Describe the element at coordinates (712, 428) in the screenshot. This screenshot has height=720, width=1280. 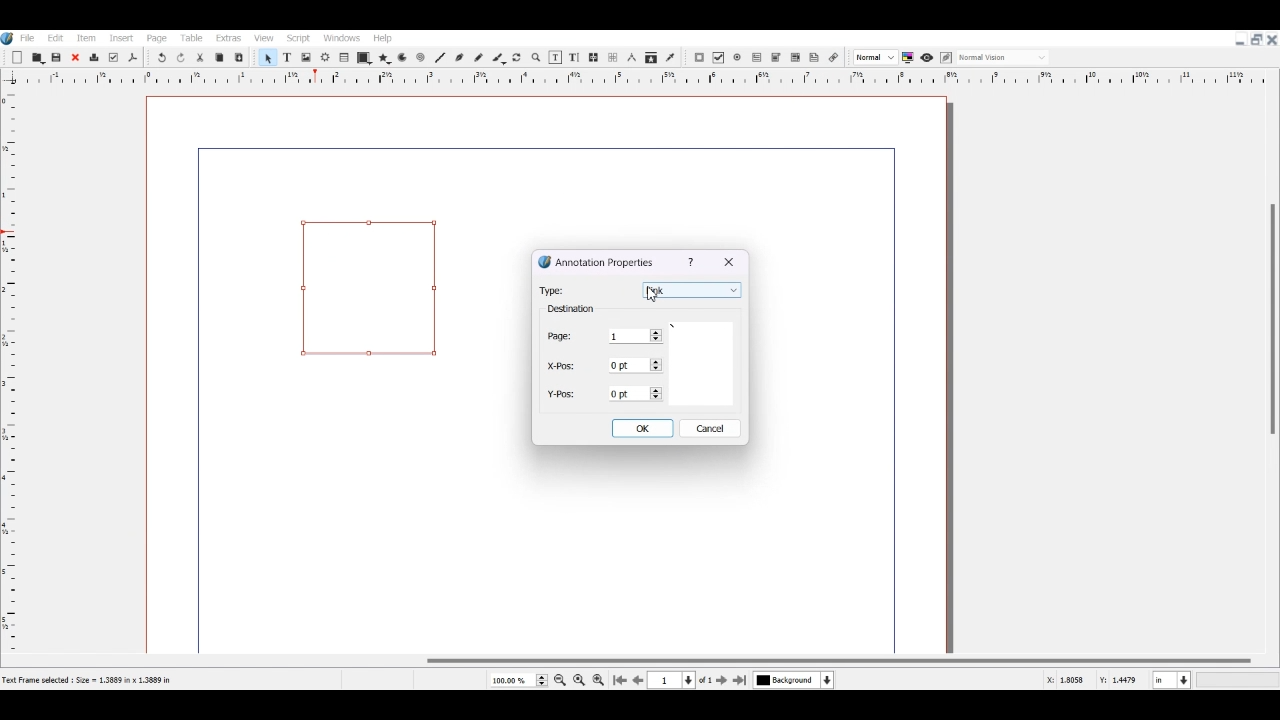
I see `Cancel` at that location.